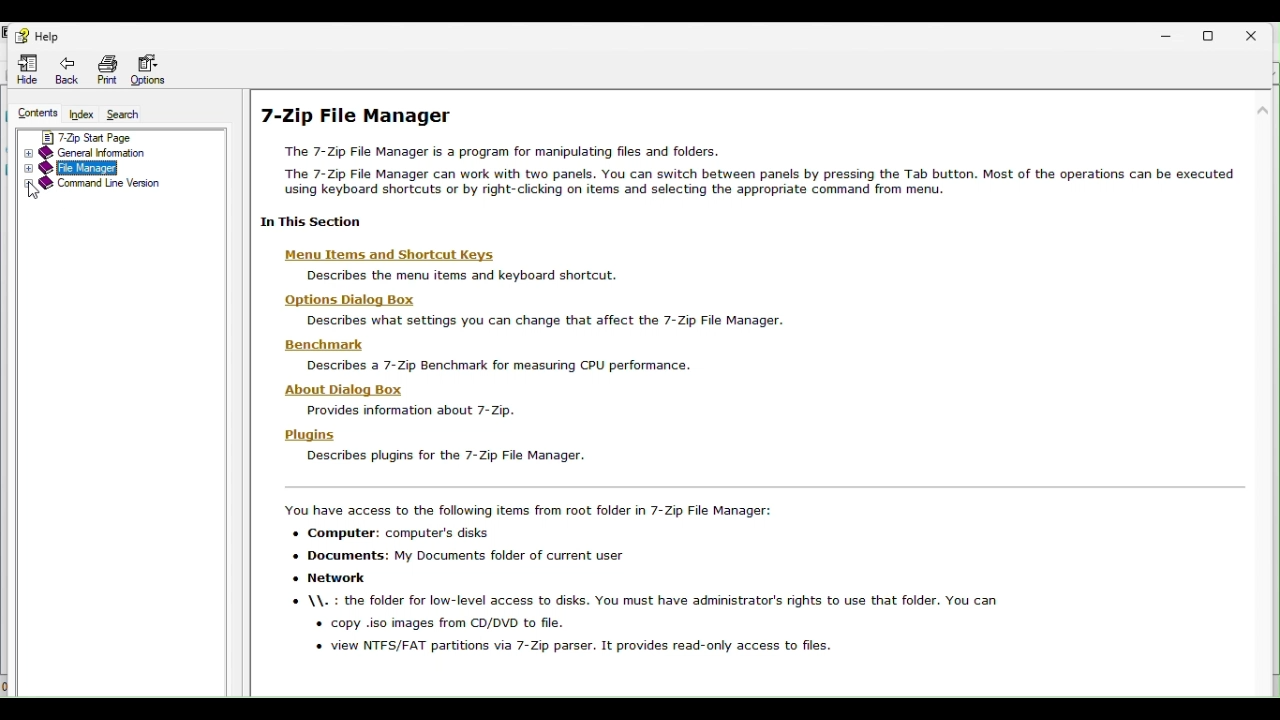  I want to click on about dialog box, so click(352, 390).